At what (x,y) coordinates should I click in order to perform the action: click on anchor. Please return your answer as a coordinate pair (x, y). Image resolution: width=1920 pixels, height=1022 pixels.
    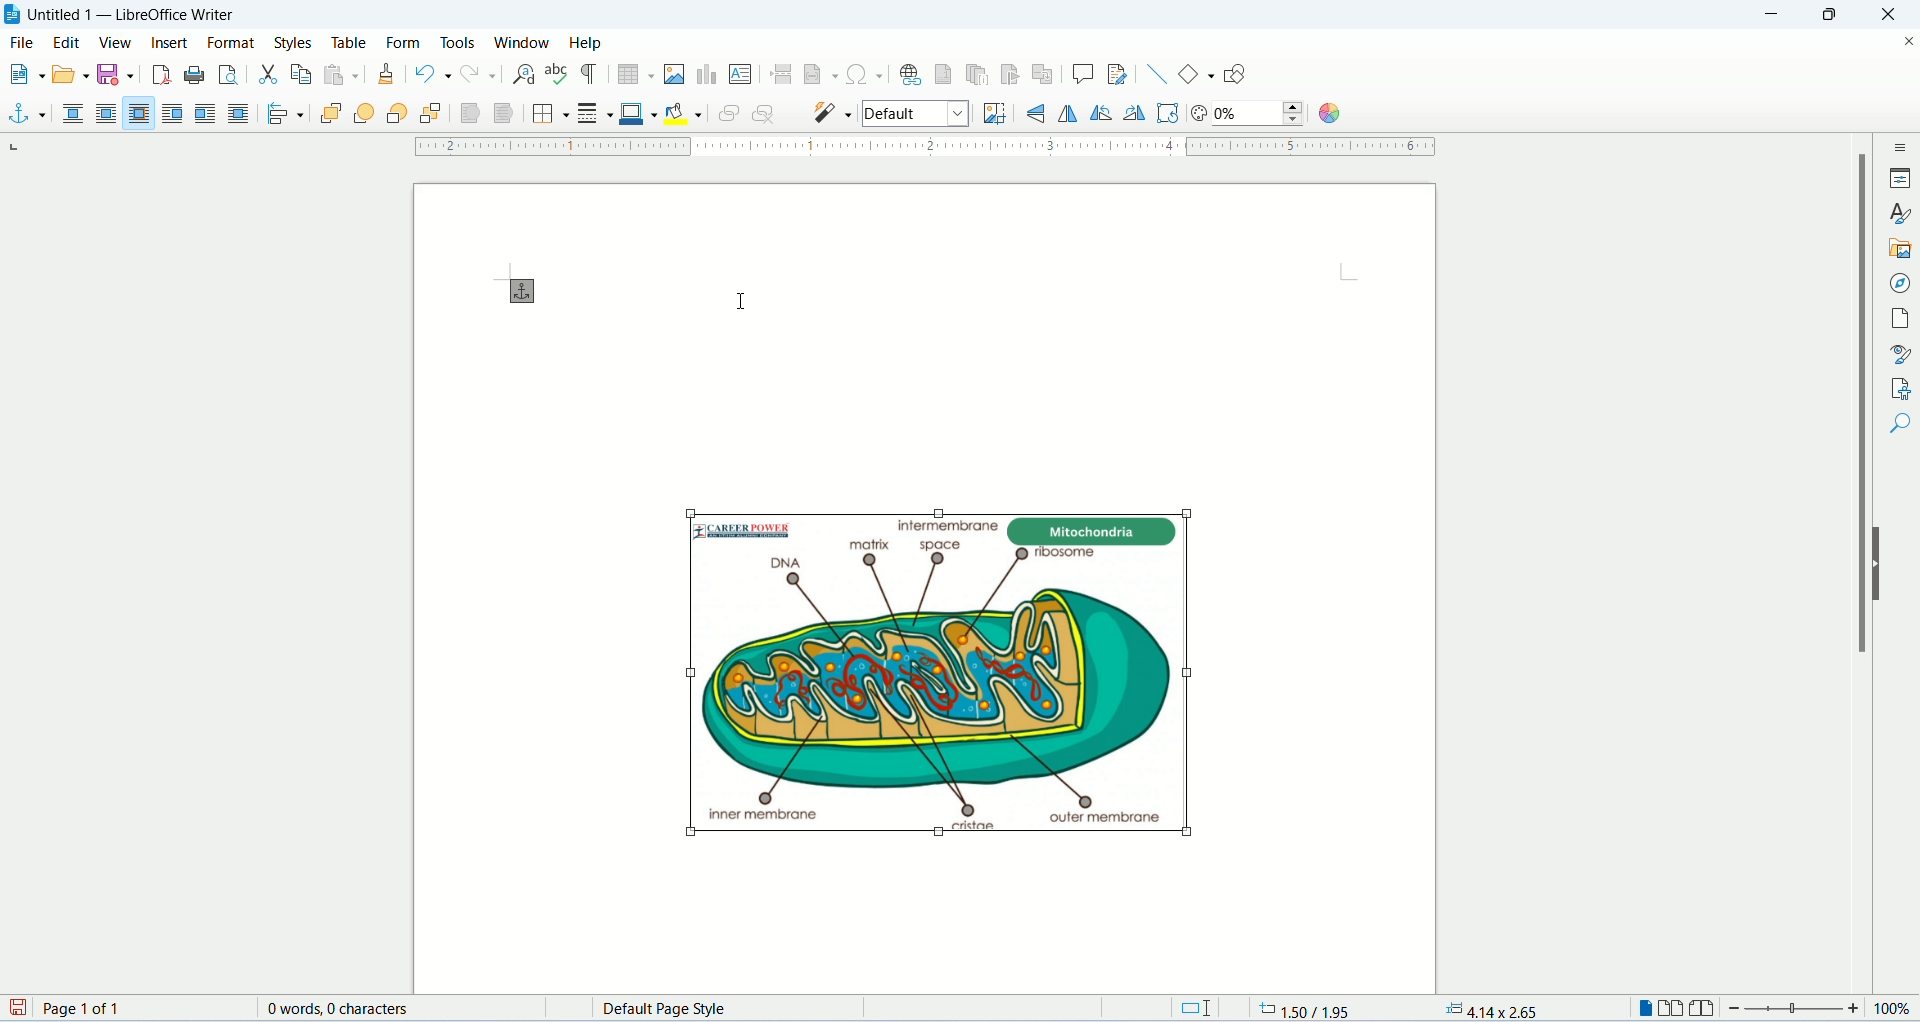
    Looking at the image, I should click on (25, 115).